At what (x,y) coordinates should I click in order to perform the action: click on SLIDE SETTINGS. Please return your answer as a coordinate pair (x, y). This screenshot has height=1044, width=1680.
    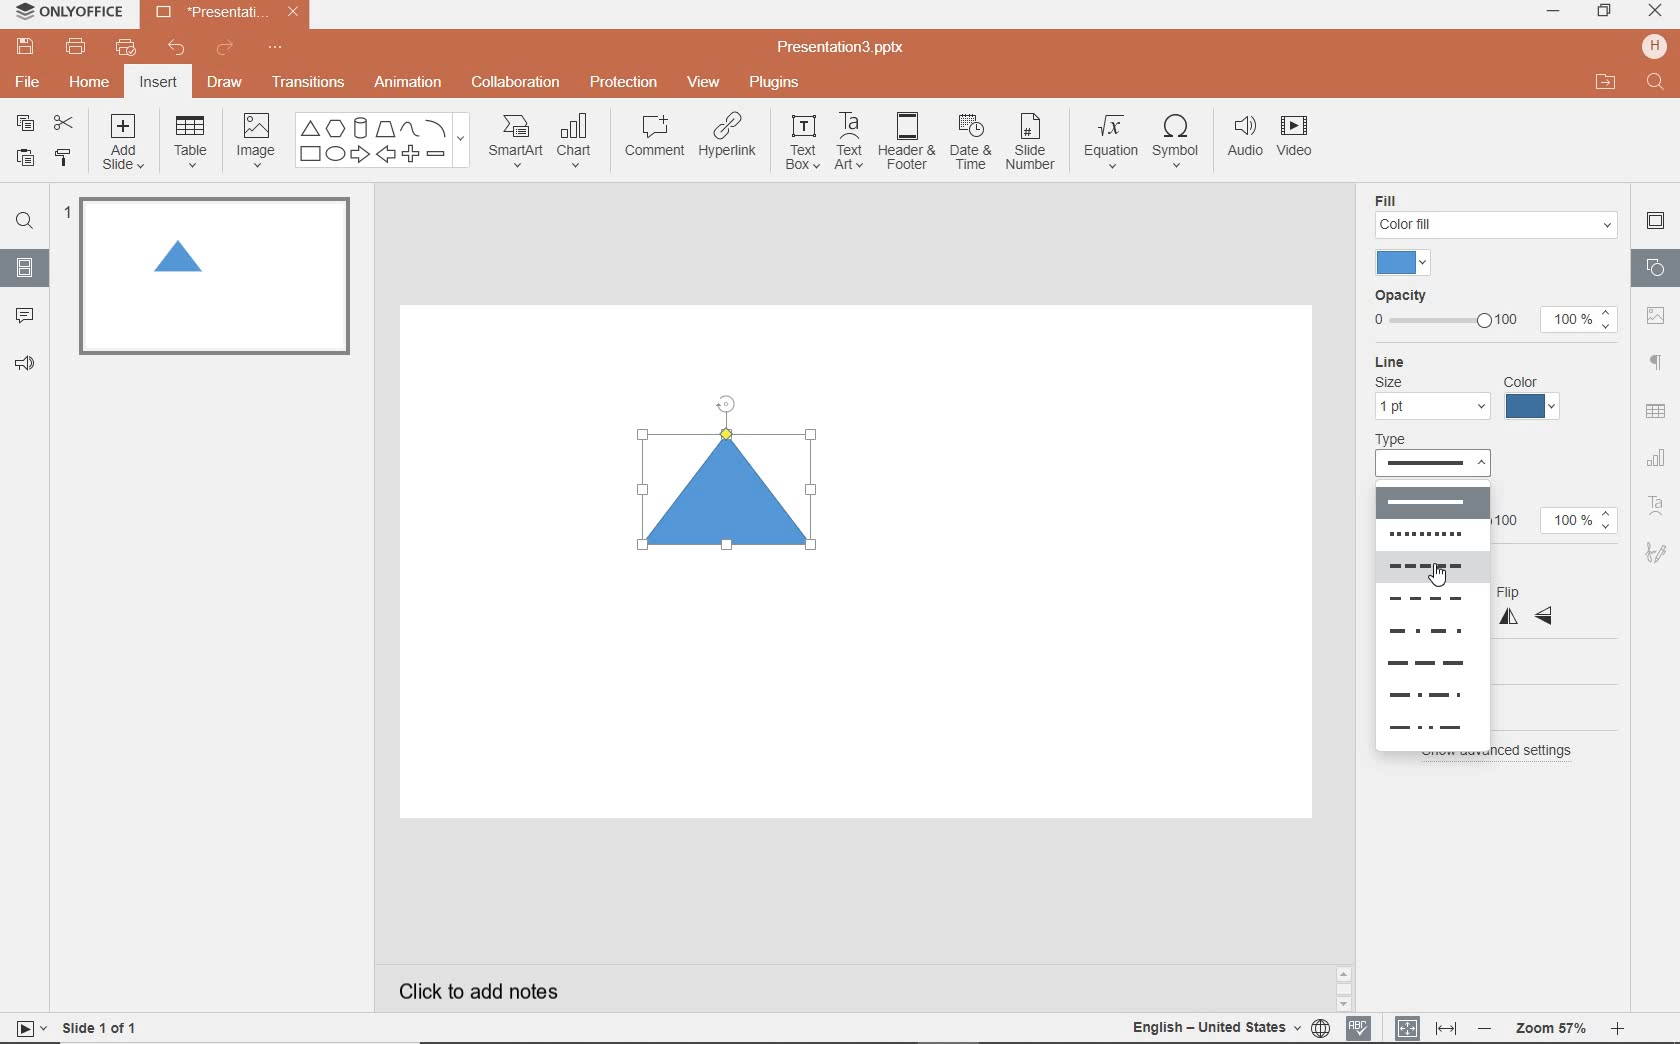
    Looking at the image, I should click on (1656, 222).